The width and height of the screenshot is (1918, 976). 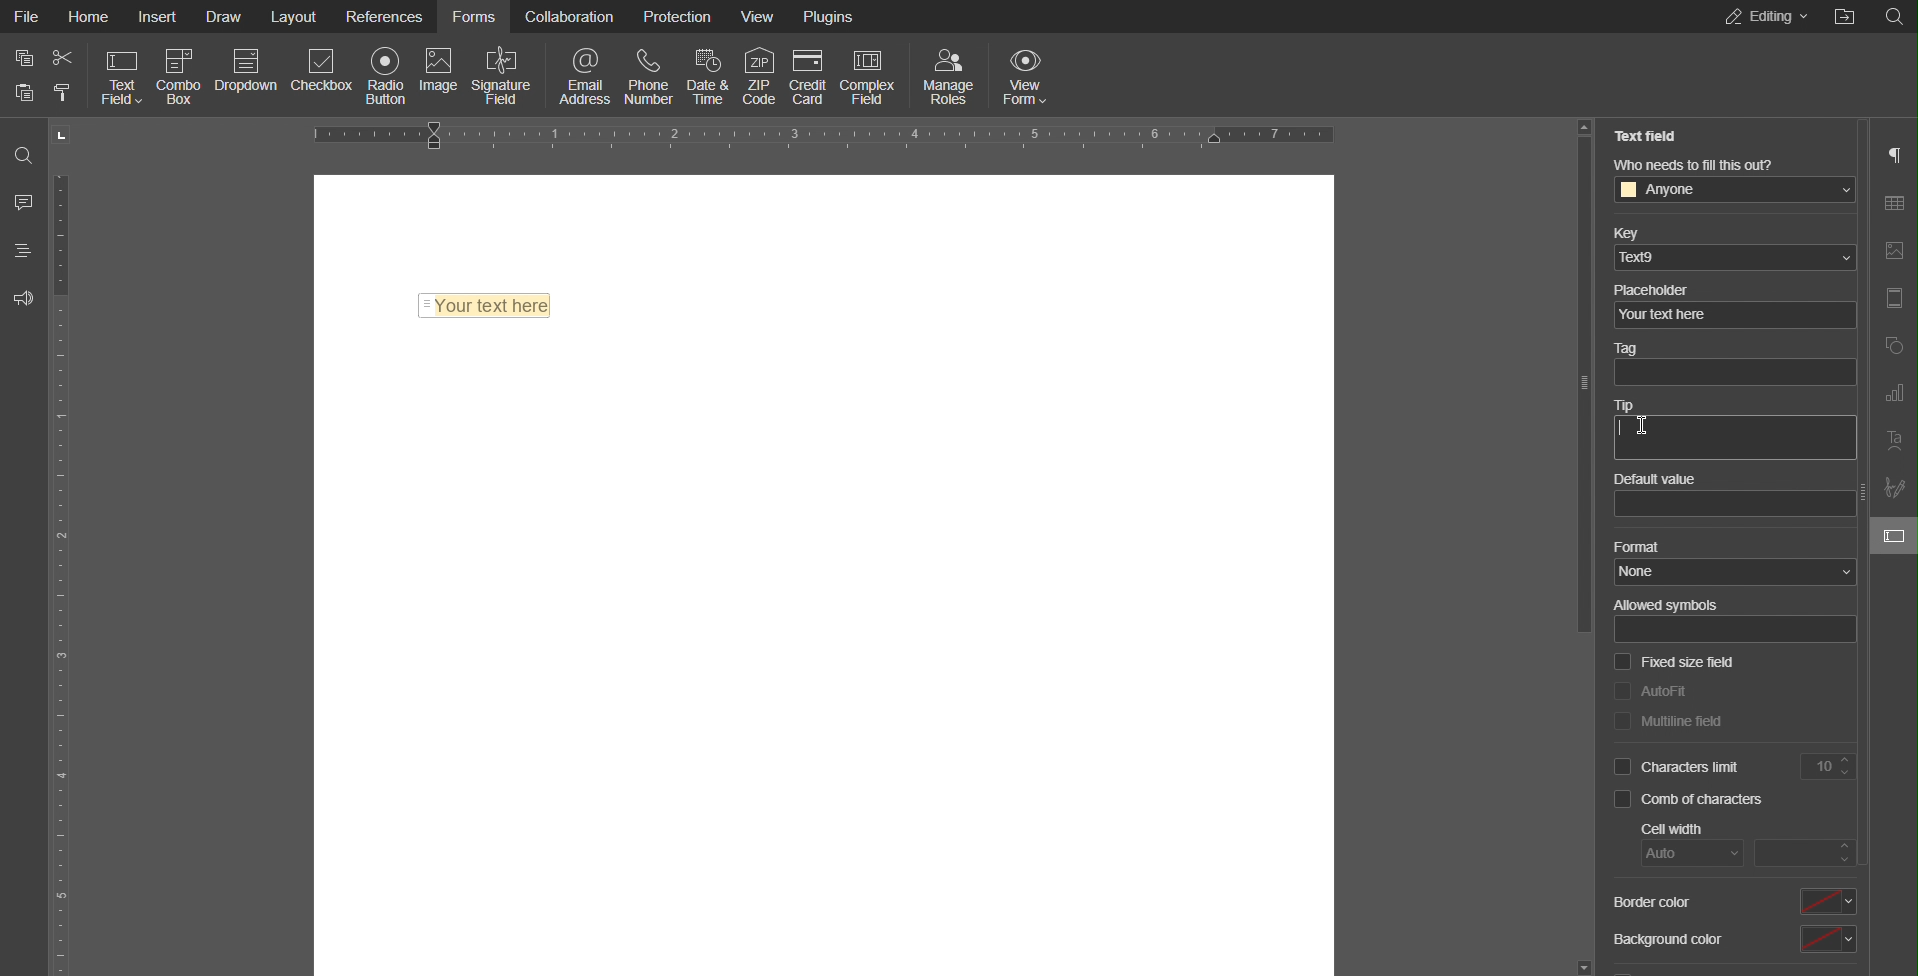 I want to click on Layout, so click(x=296, y=16).